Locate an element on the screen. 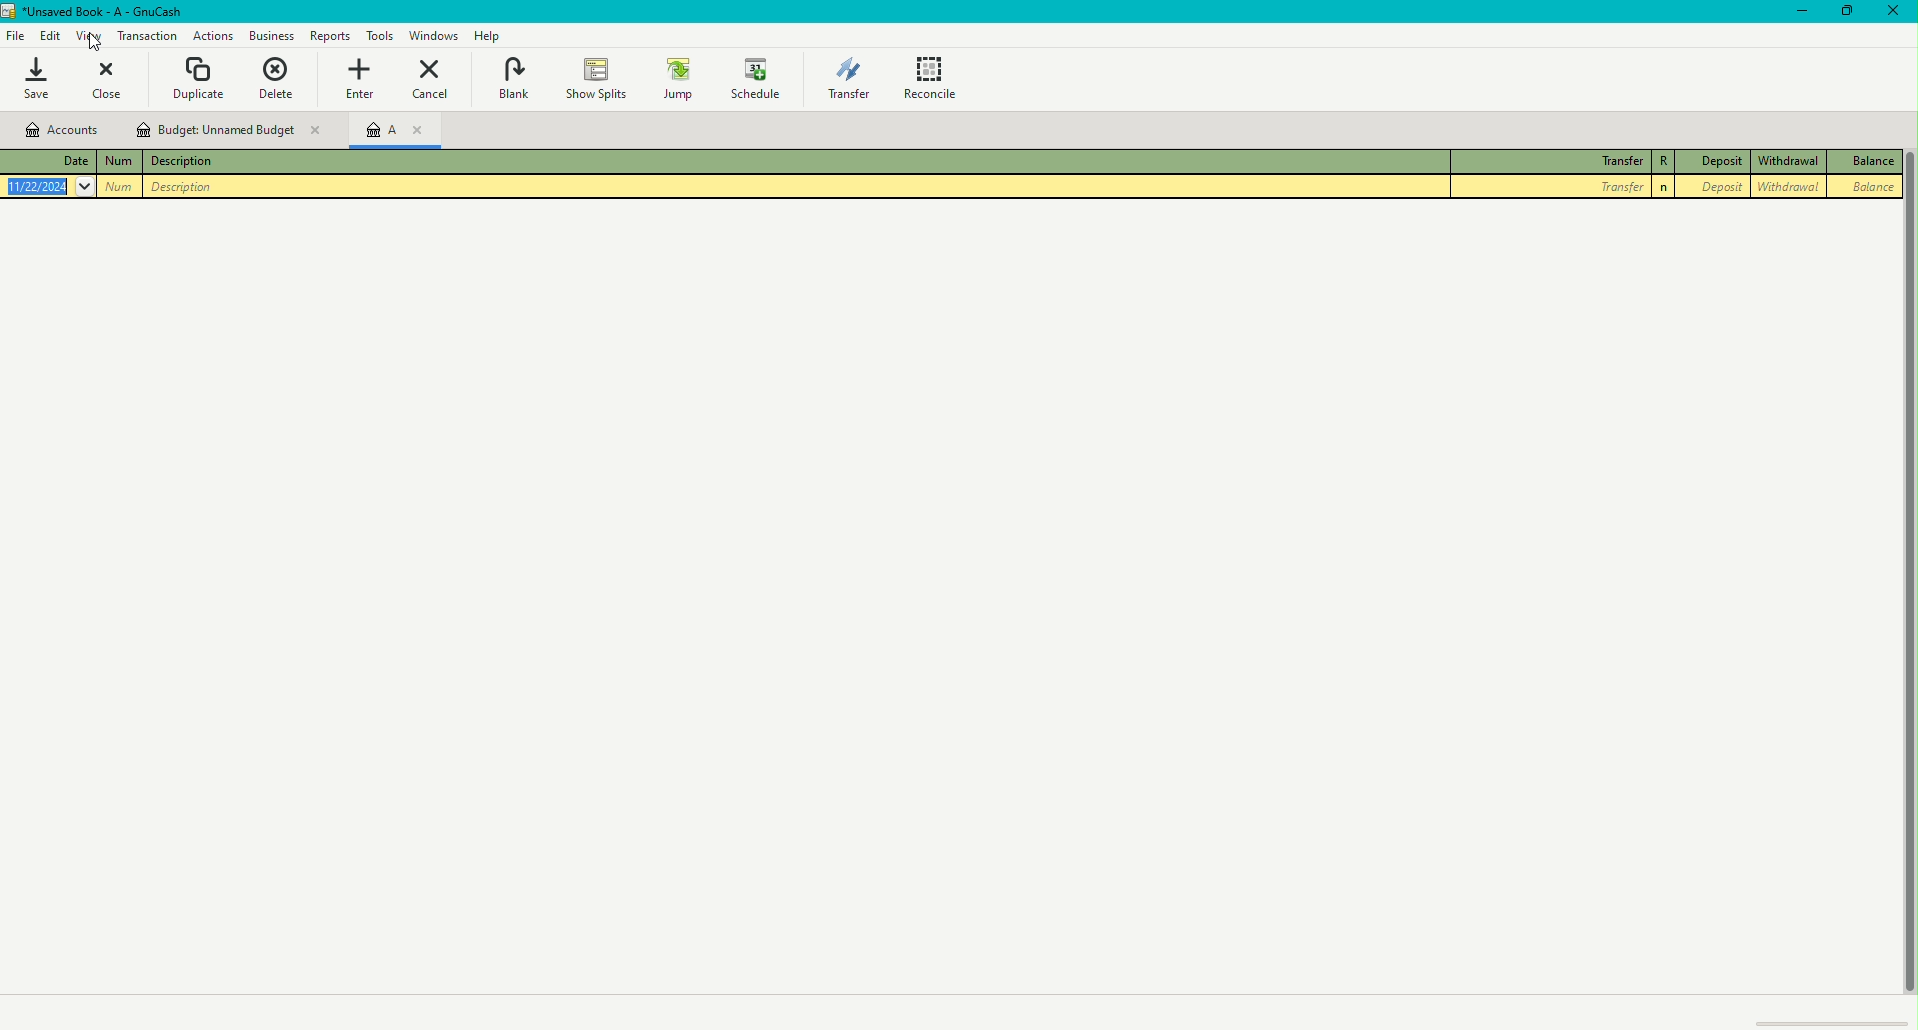 The width and height of the screenshot is (1918, 1030). Accounts is located at coordinates (60, 130).